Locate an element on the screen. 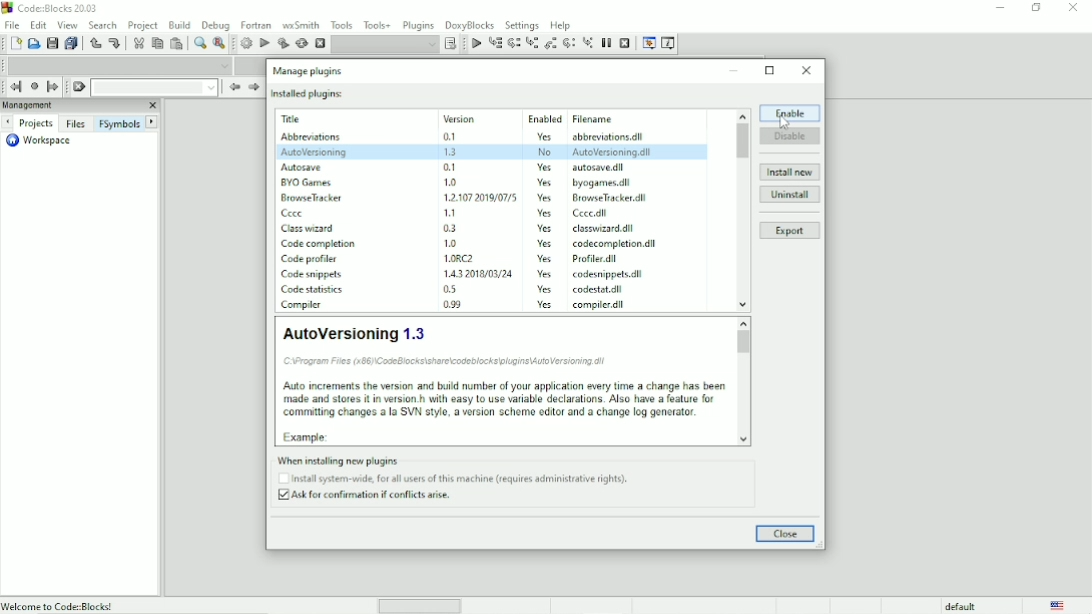  plugin is located at coordinates (321, 244).